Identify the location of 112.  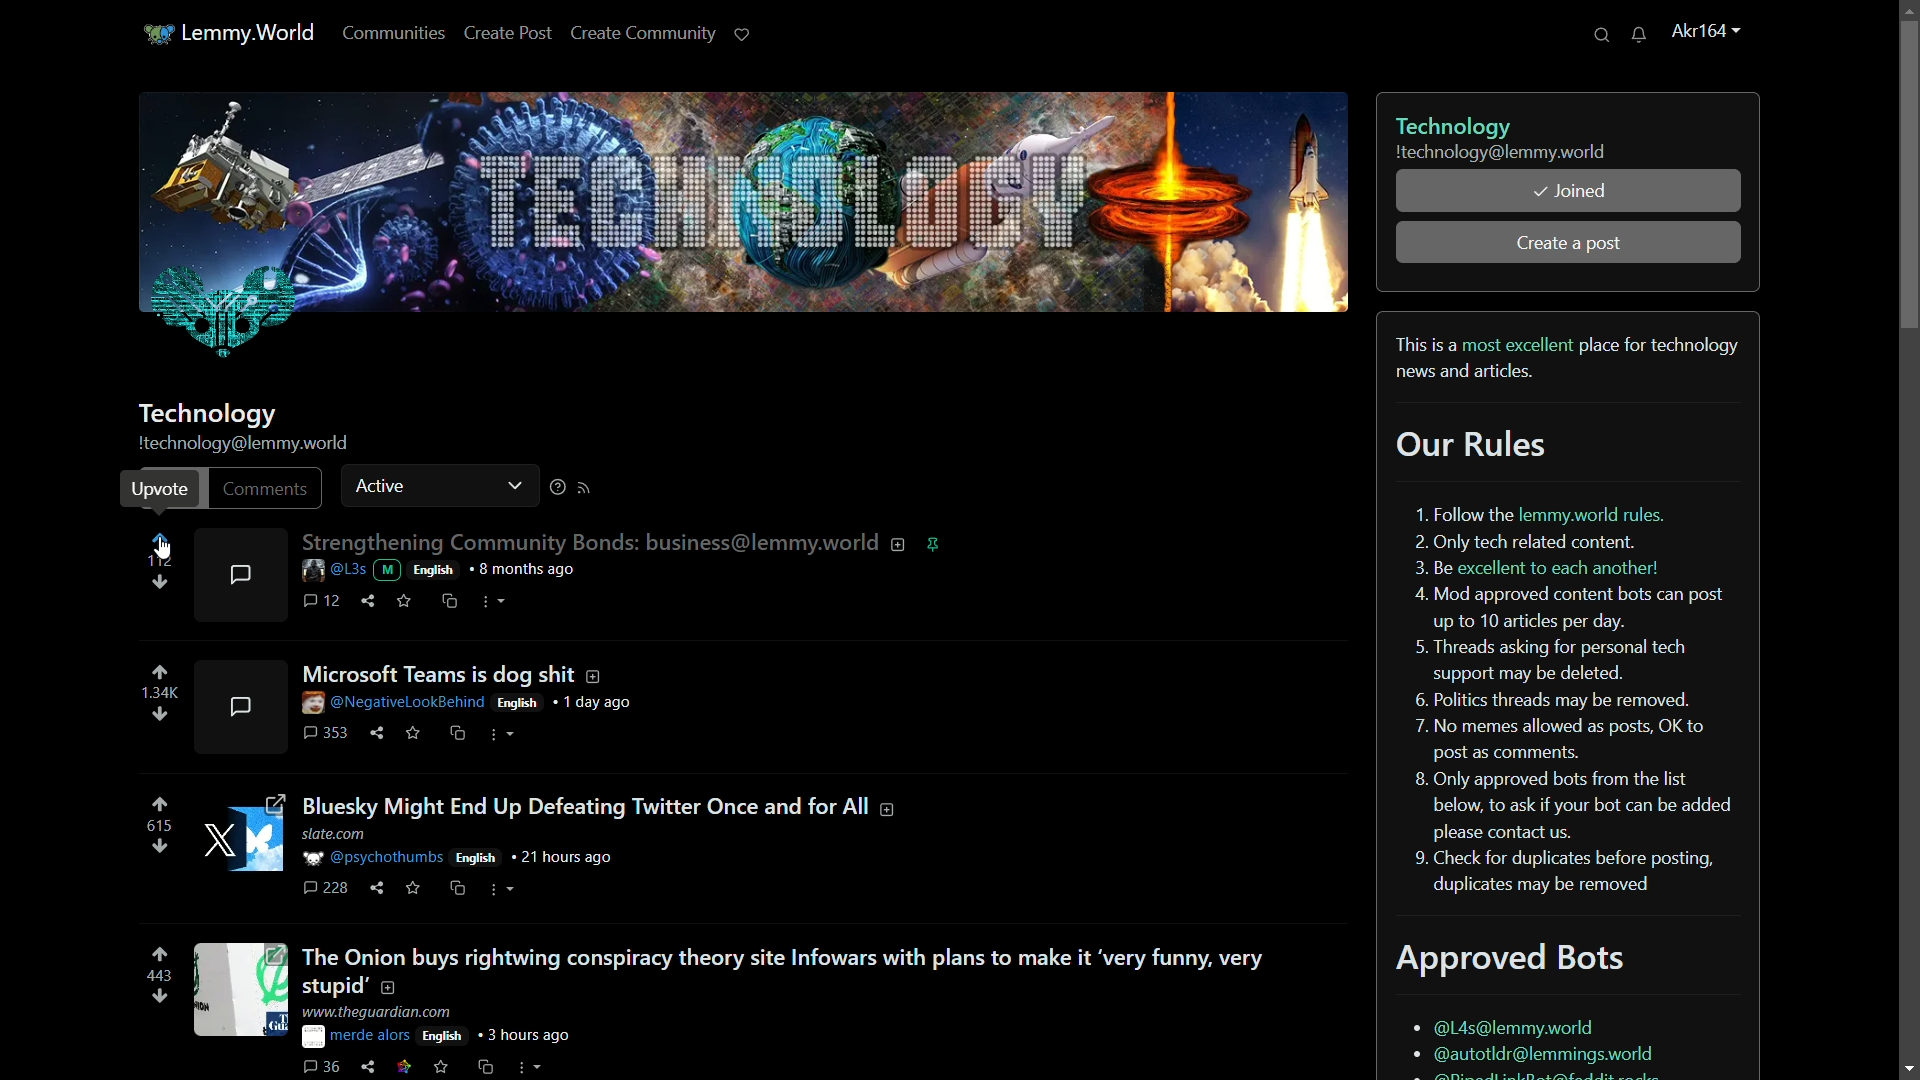
(161, 562).